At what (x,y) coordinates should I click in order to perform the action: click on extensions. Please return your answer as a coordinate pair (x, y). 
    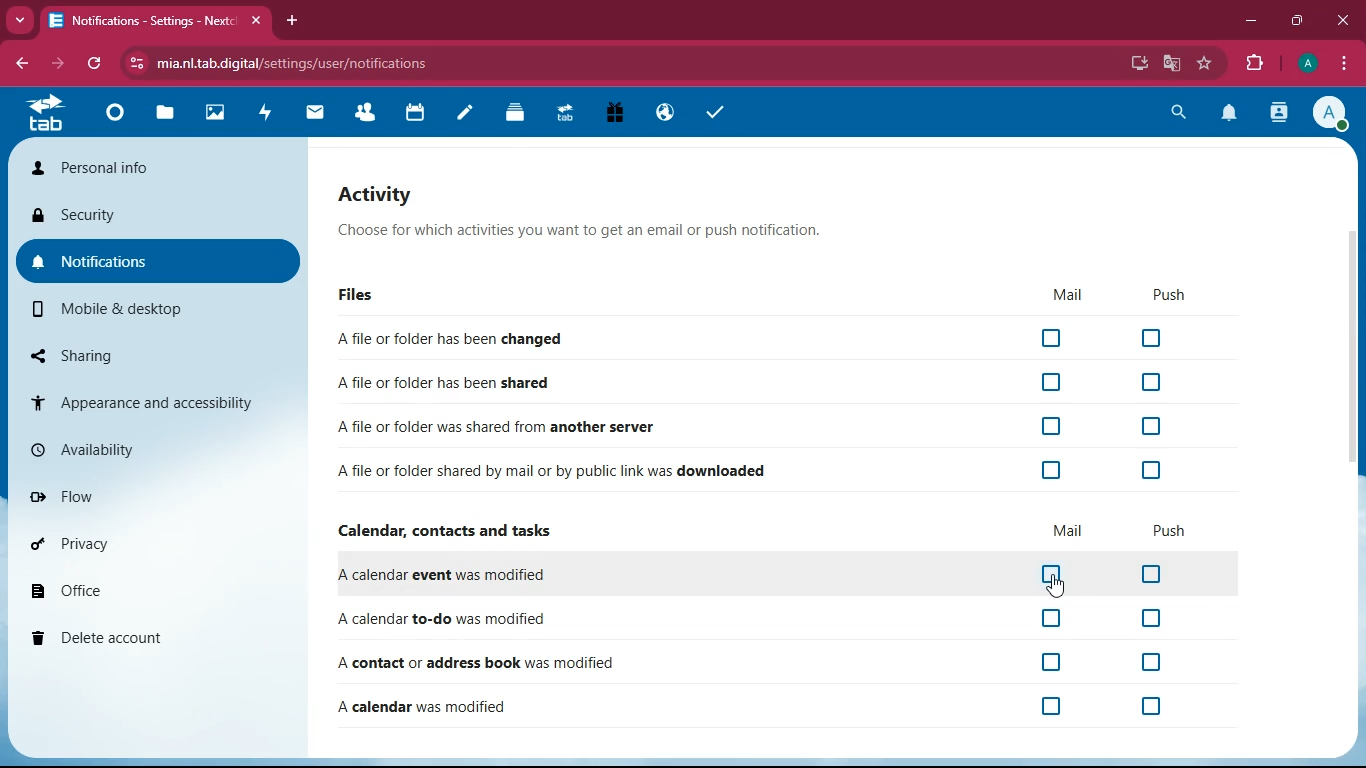
    Looking at the image, I should click on (1255, 66).